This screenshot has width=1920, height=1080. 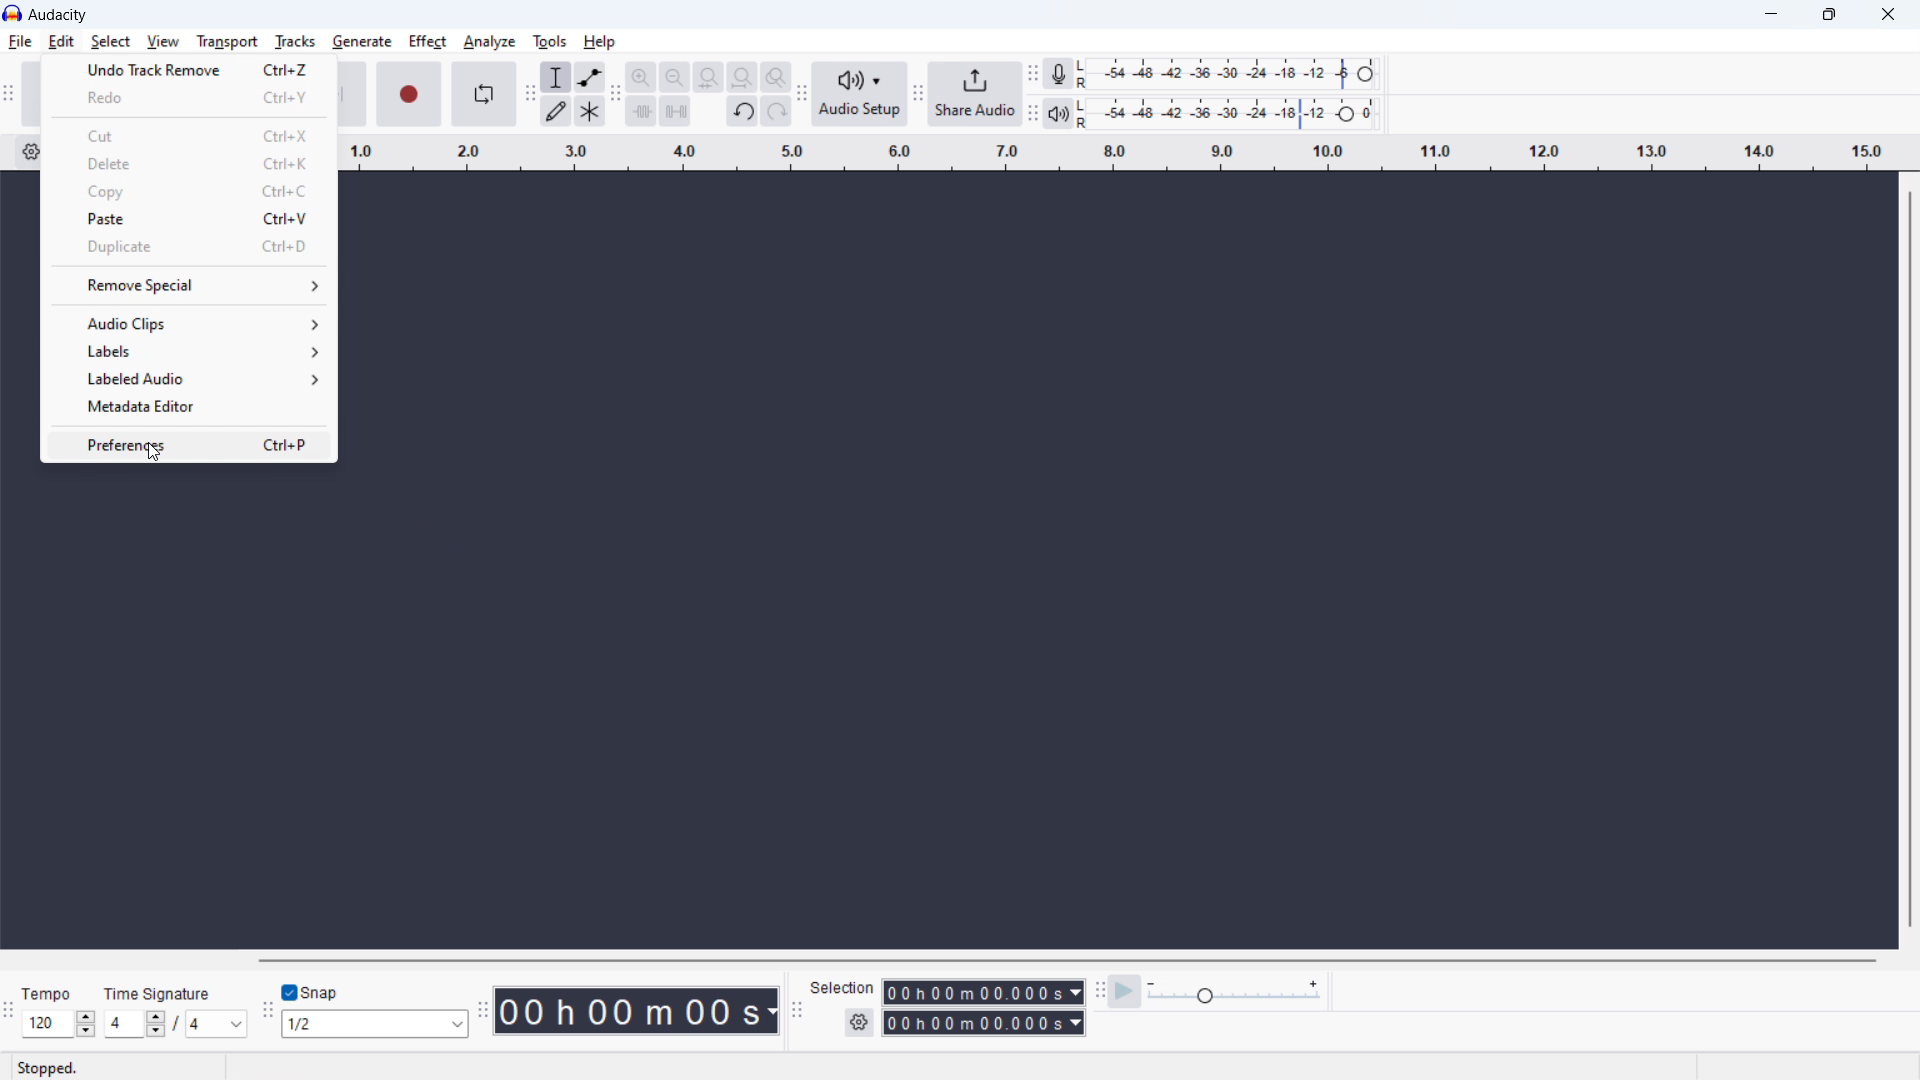 I want to click on set tempo, so click(x=58, y=1023).